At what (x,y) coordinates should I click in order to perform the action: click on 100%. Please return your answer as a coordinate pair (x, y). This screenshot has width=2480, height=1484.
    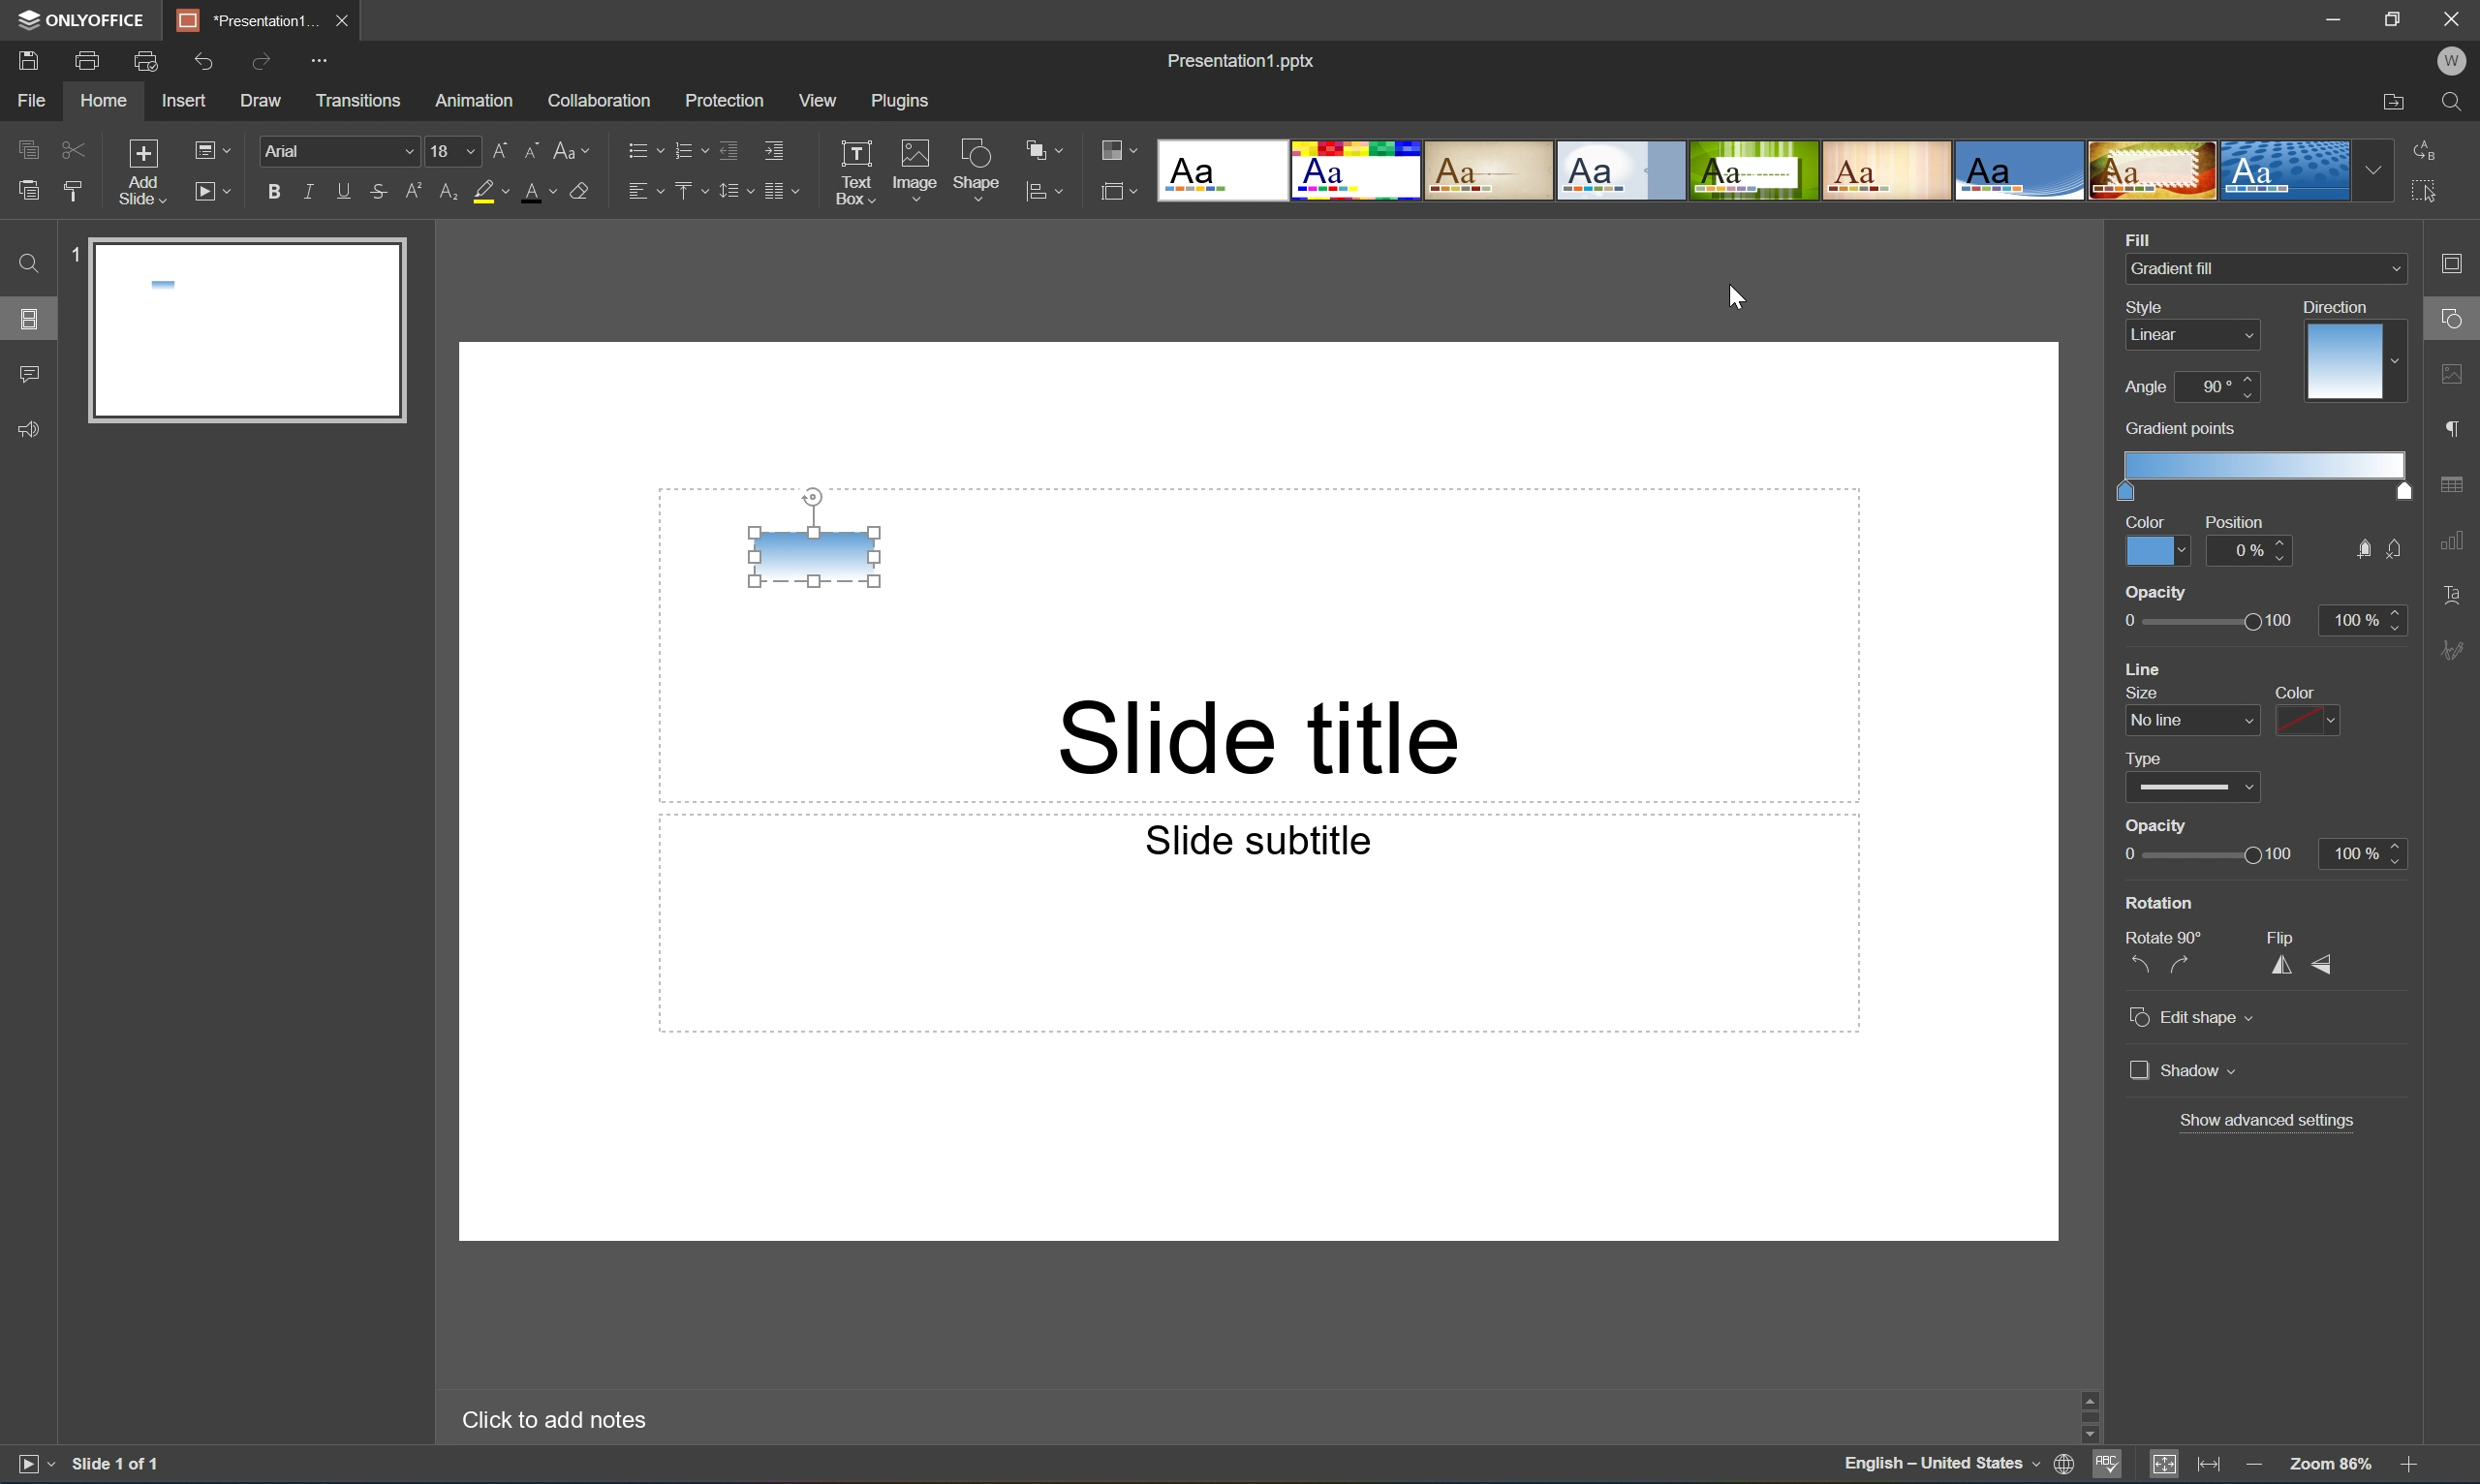
    Looking at the image, I should click on (2362, 620).